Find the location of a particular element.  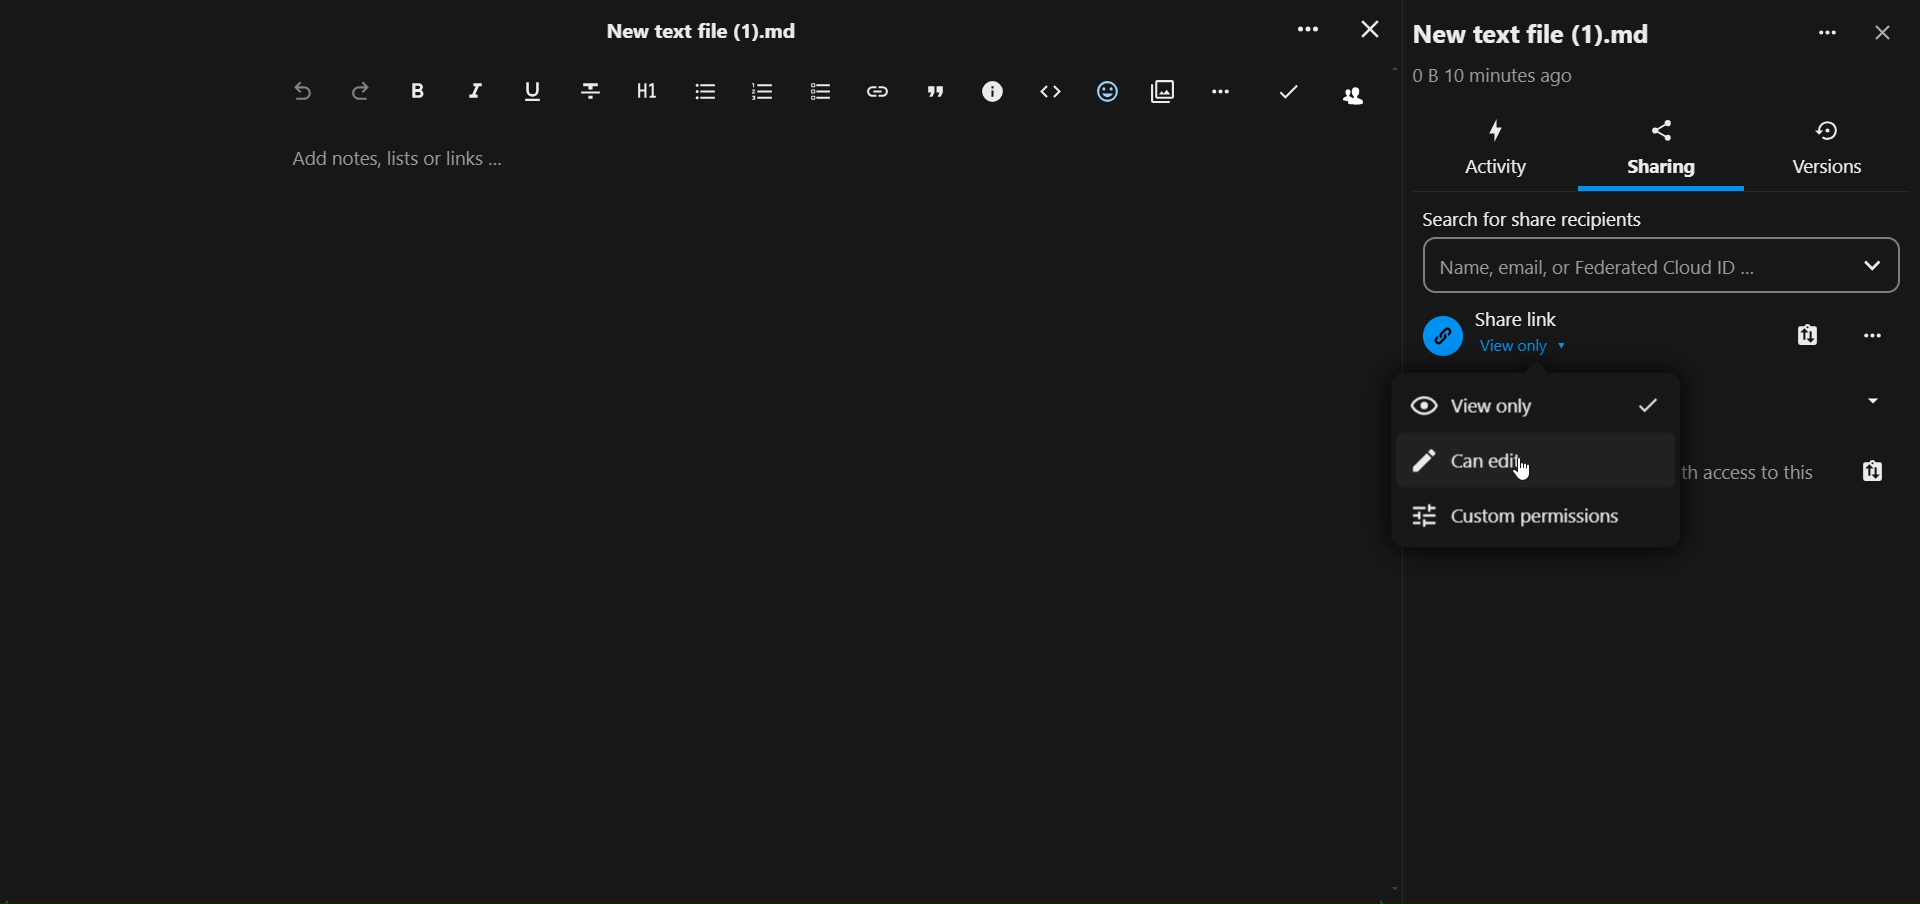

call out  is located at coordinates (990, 92).